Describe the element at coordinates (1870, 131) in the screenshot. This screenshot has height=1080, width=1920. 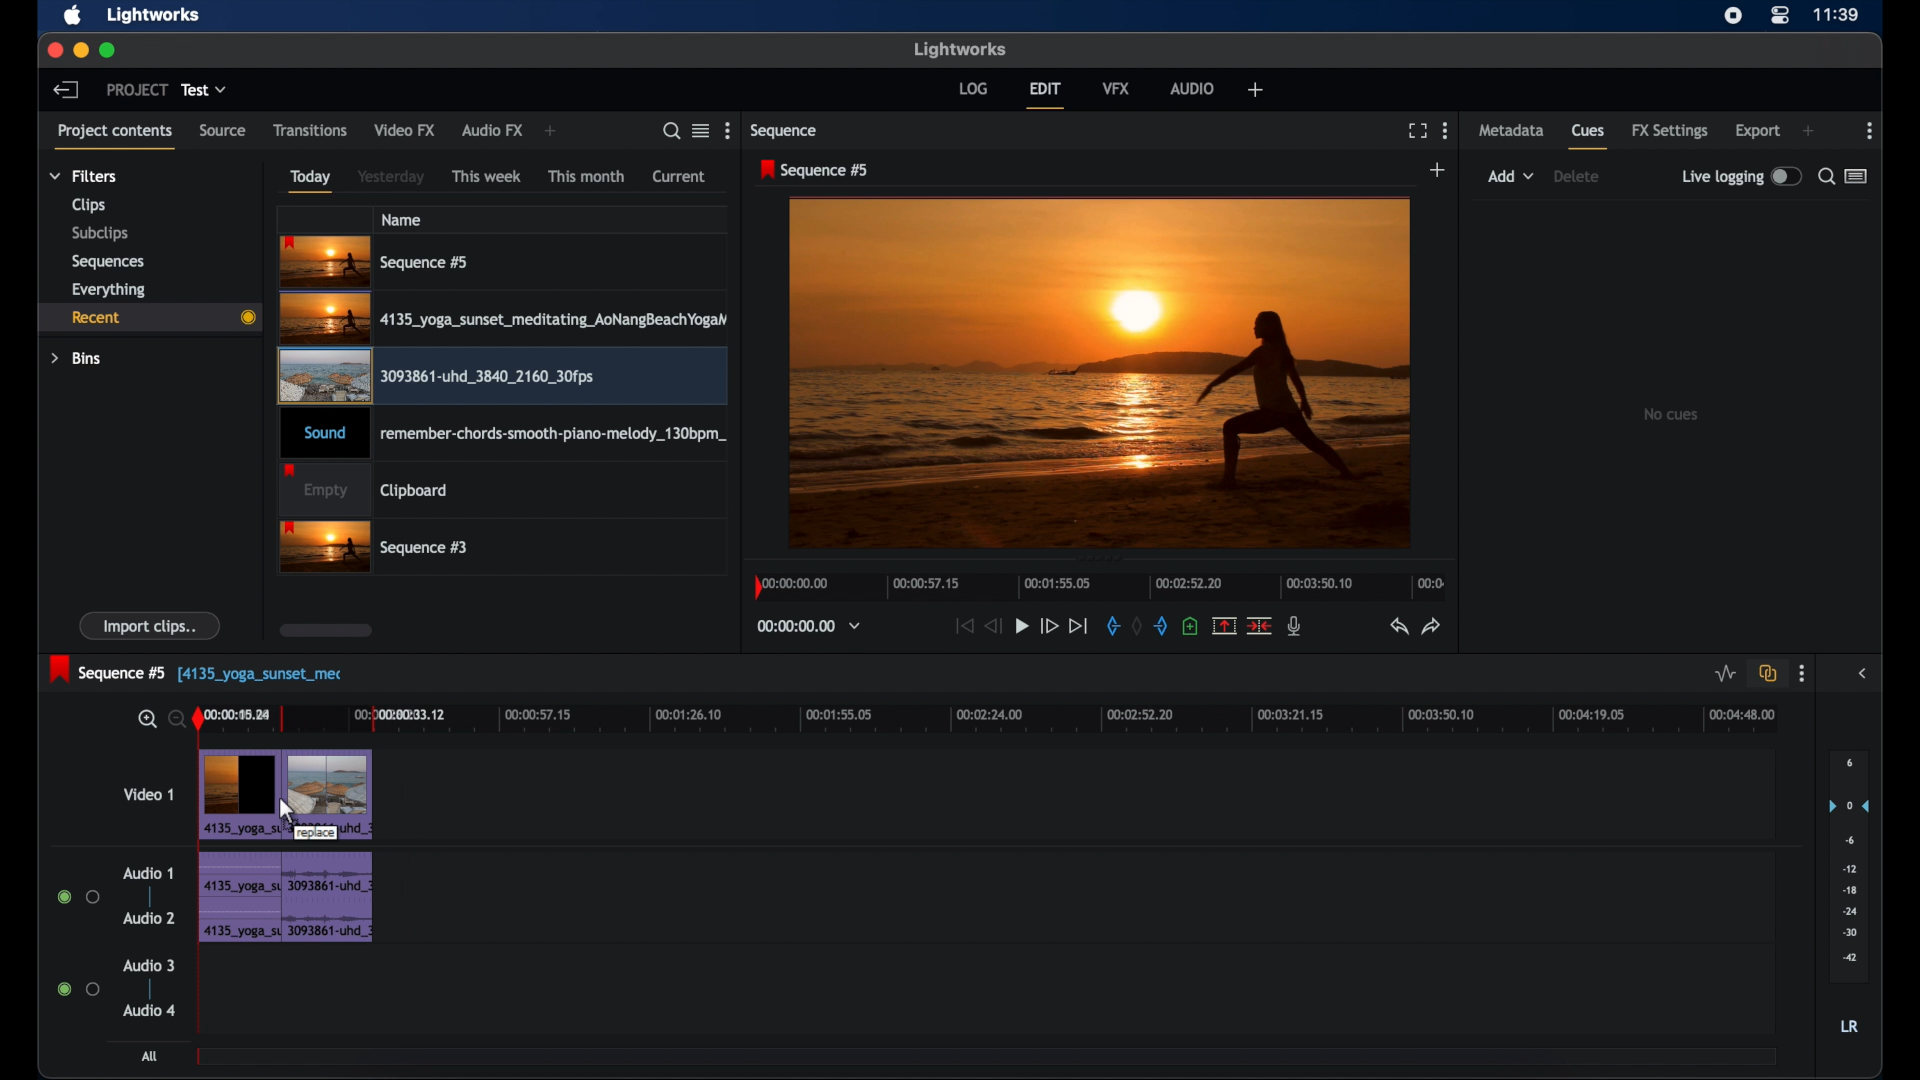
I see `moreoptions` at that location.